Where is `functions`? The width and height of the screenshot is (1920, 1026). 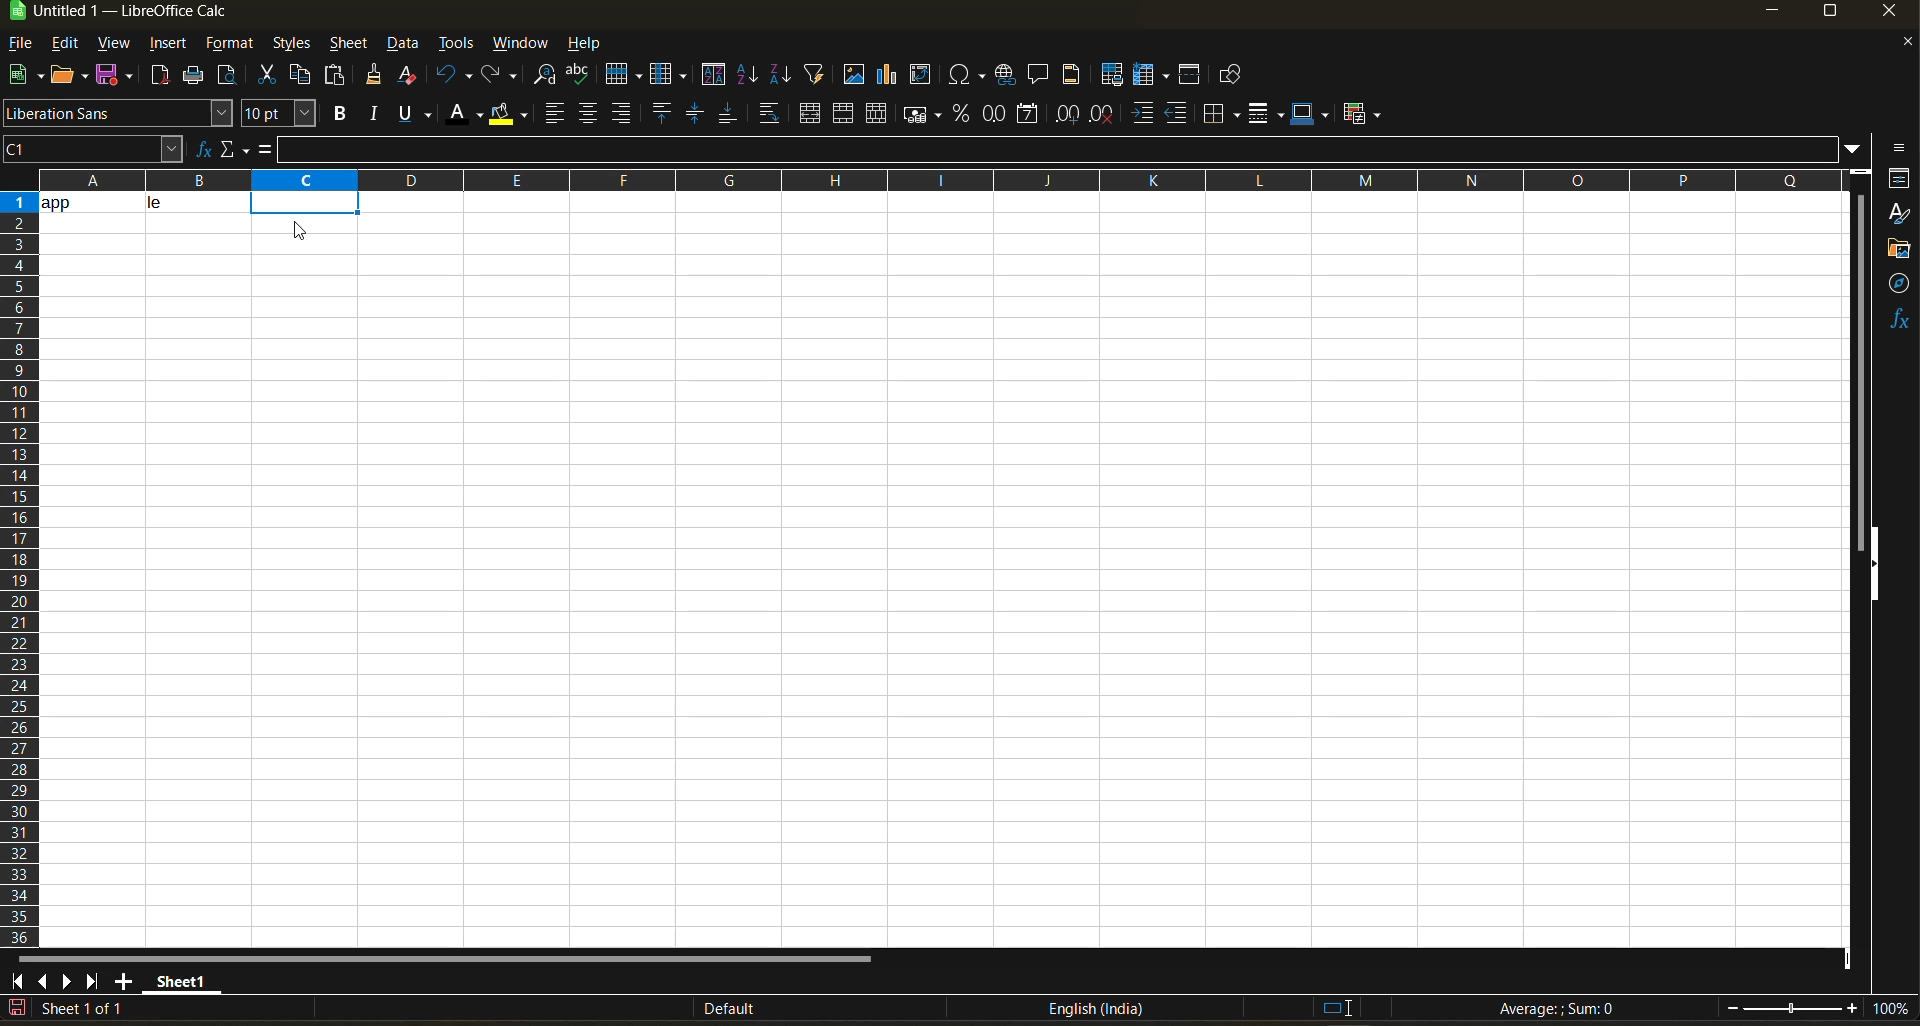
functions is located at coordinates (1898, 319).